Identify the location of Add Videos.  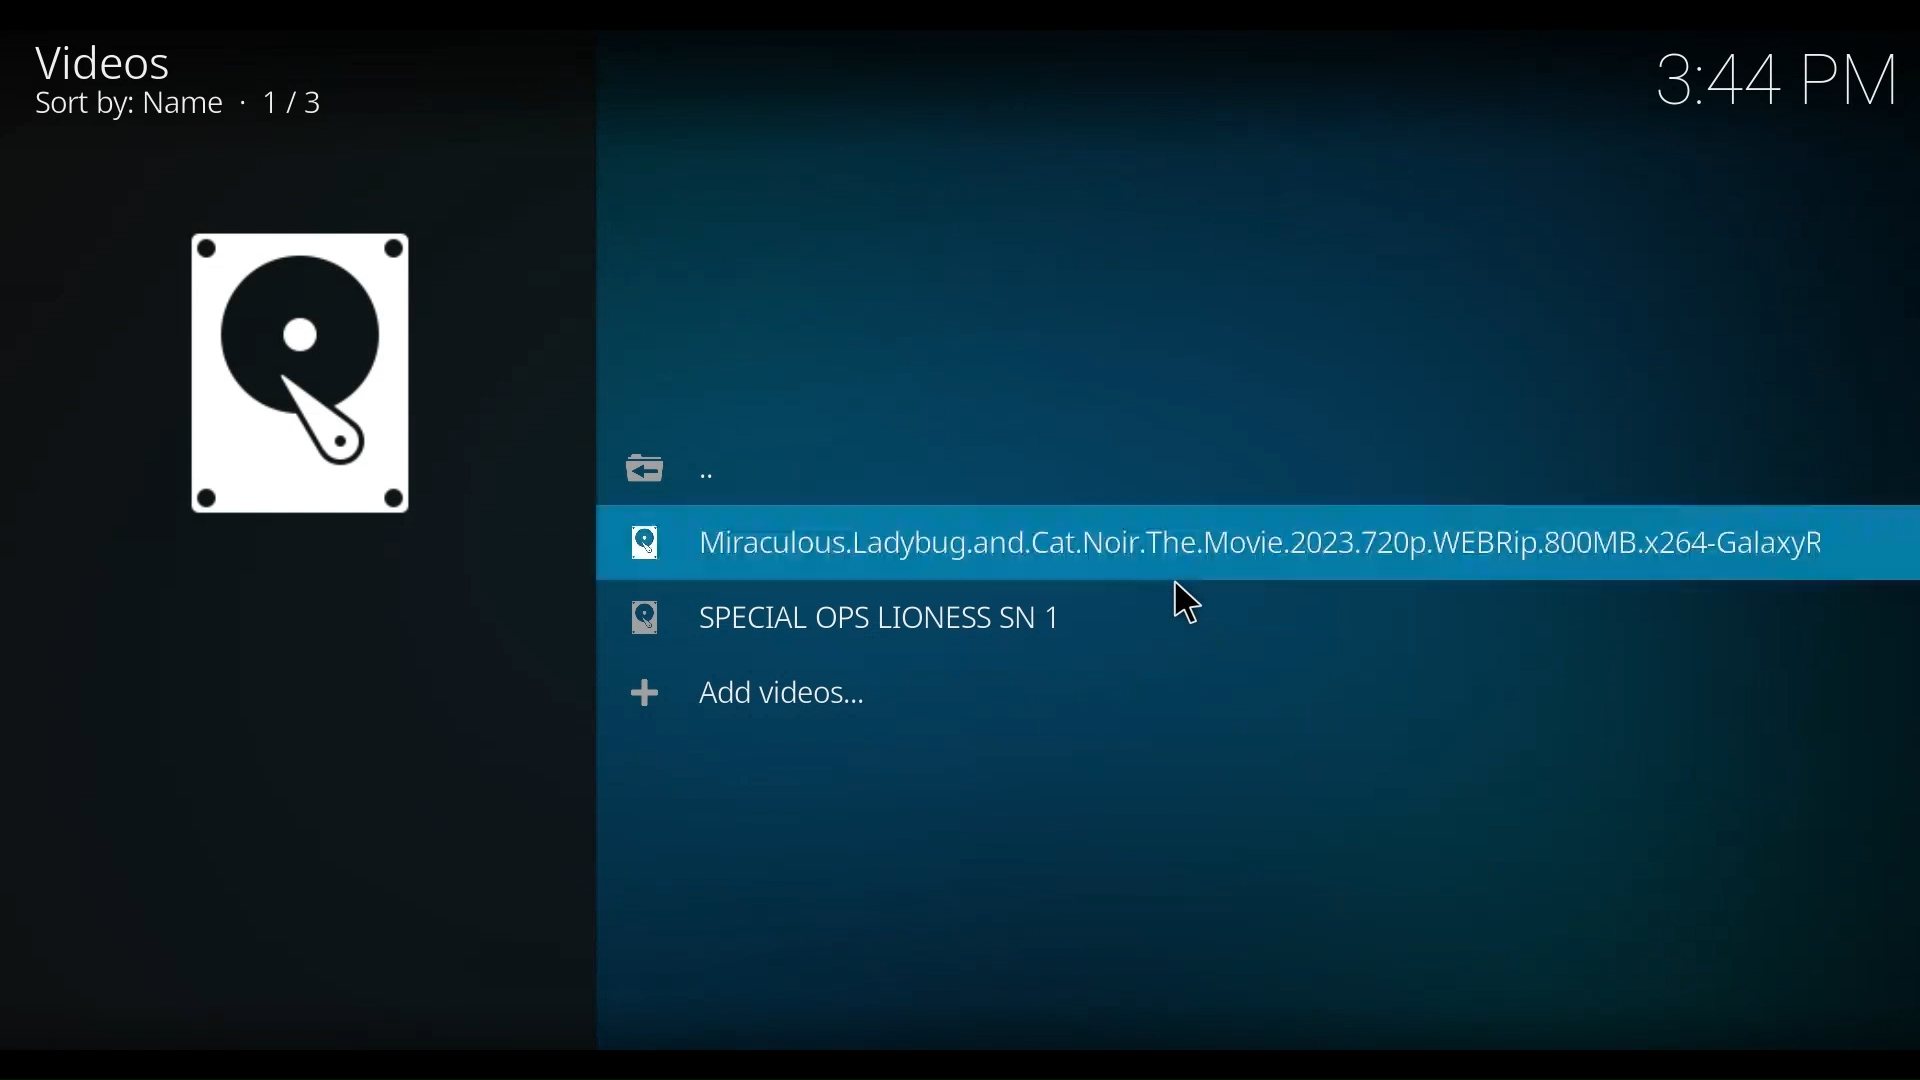
(749, 692).